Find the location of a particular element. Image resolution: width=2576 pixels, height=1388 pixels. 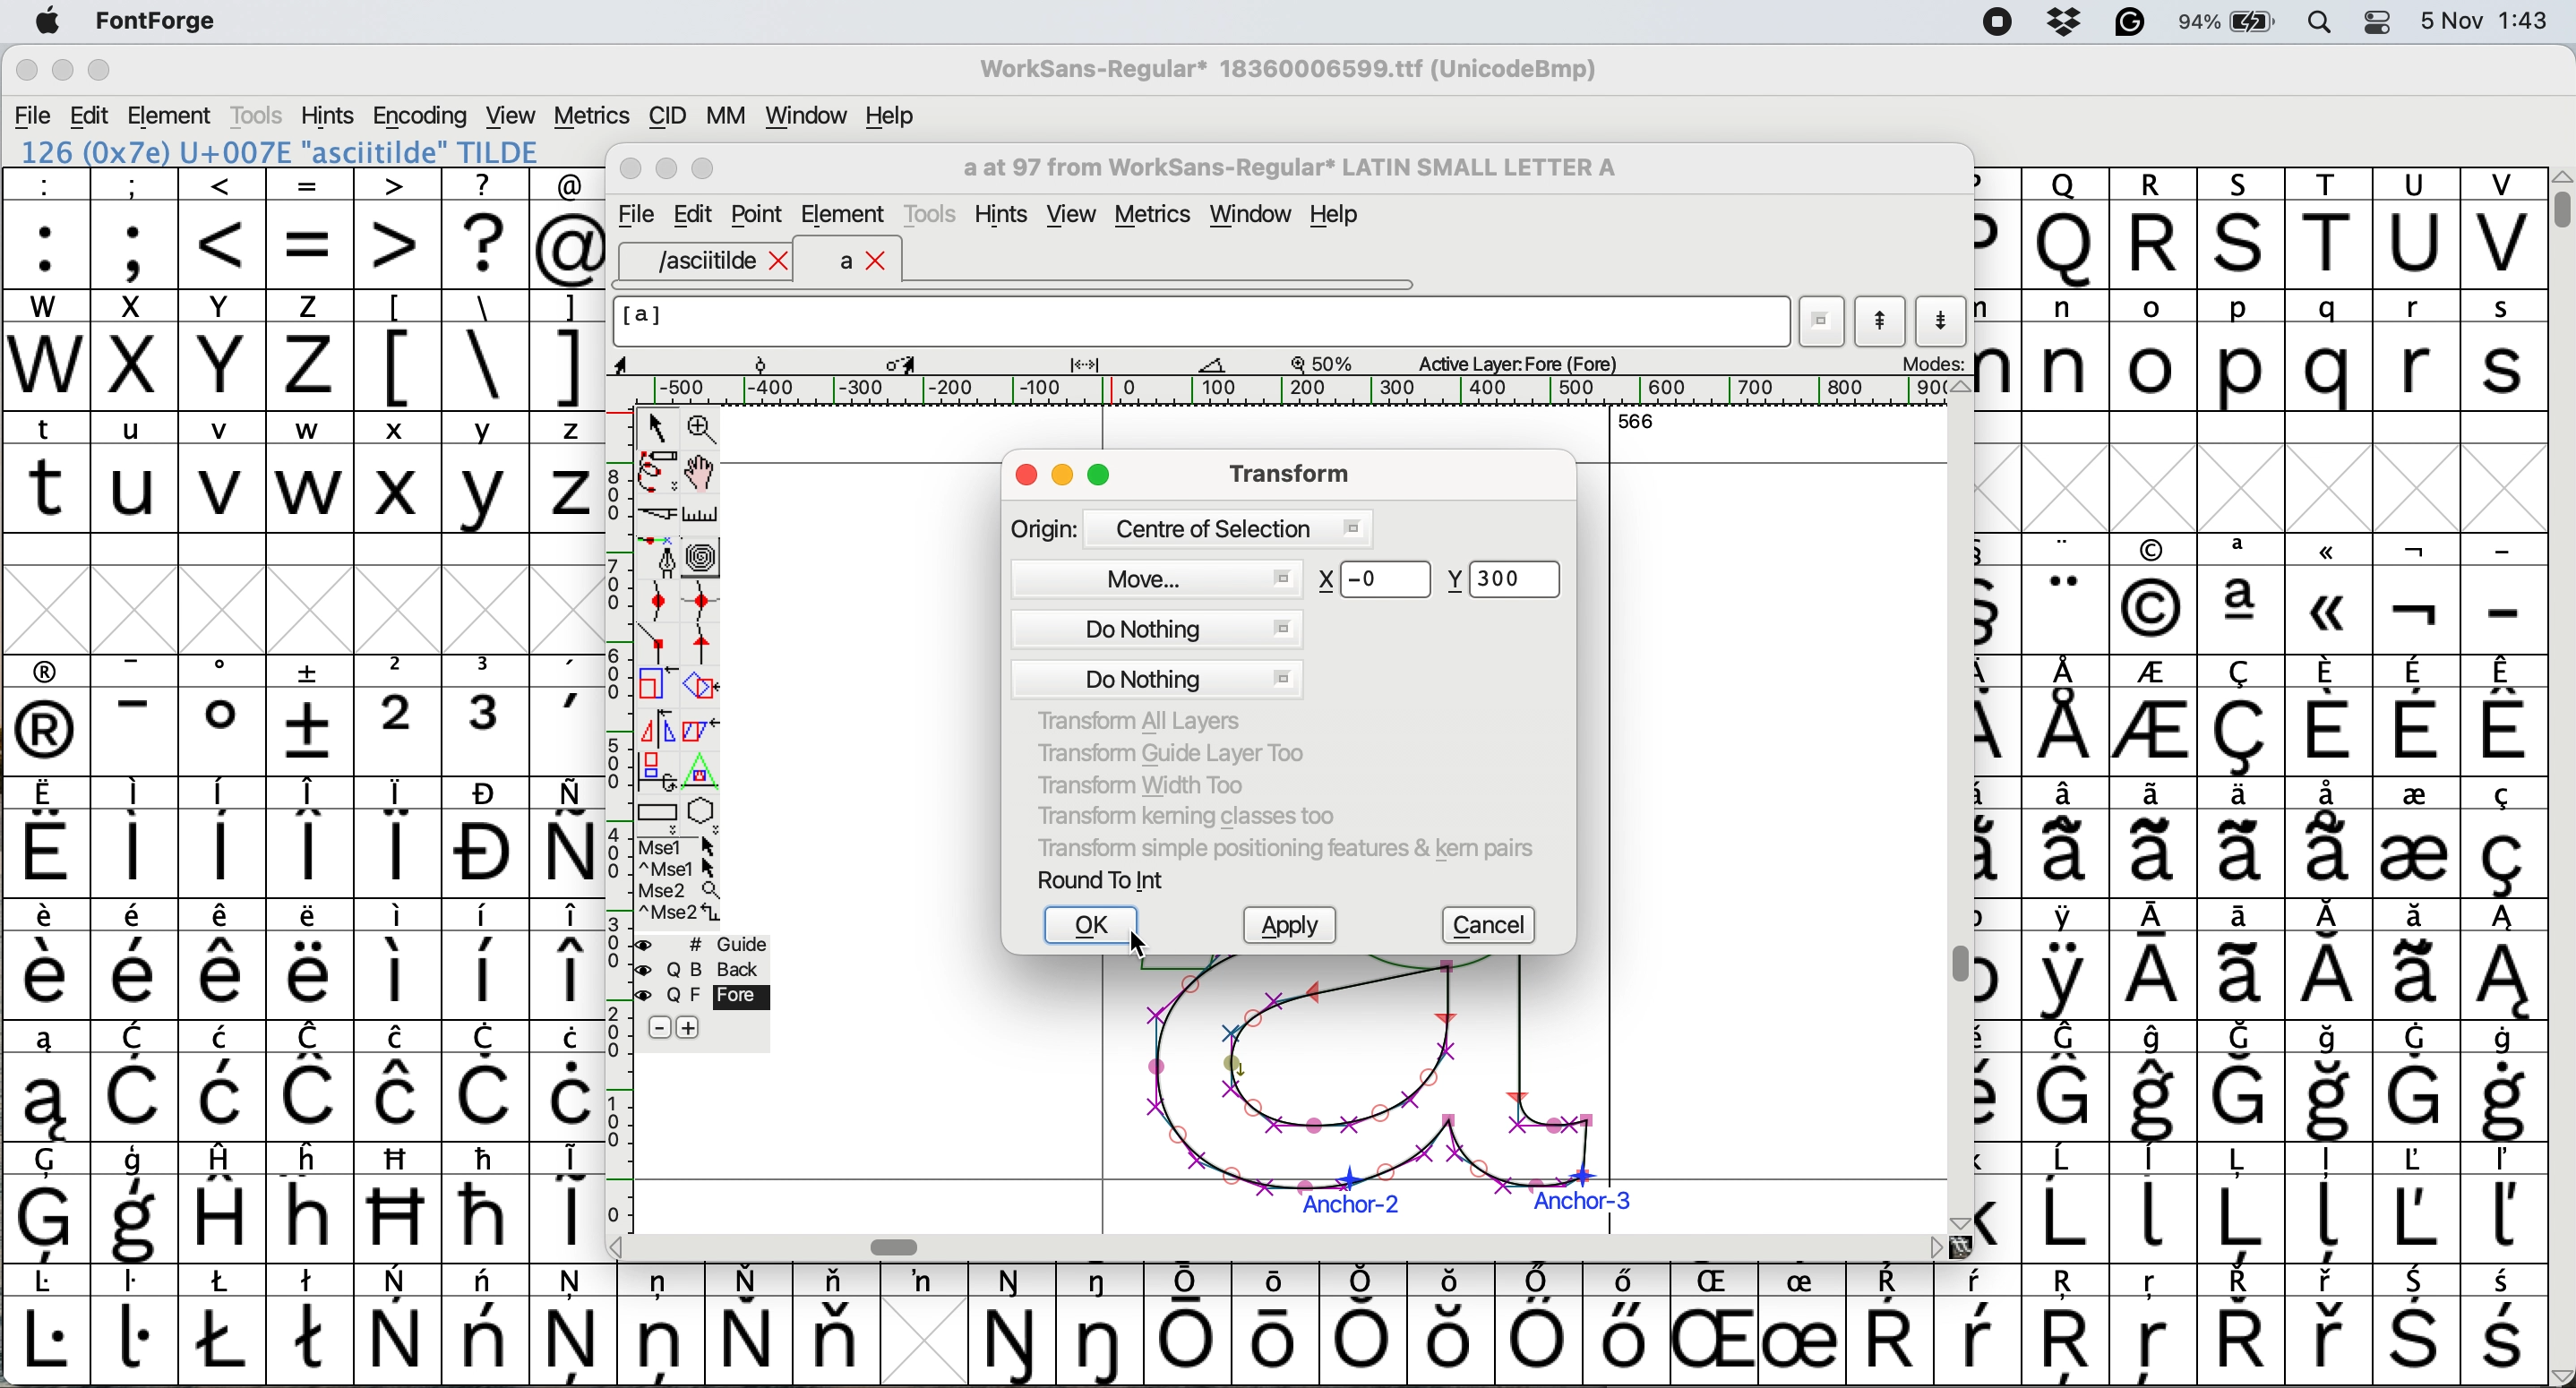

close is located at coordinates (26, 73).